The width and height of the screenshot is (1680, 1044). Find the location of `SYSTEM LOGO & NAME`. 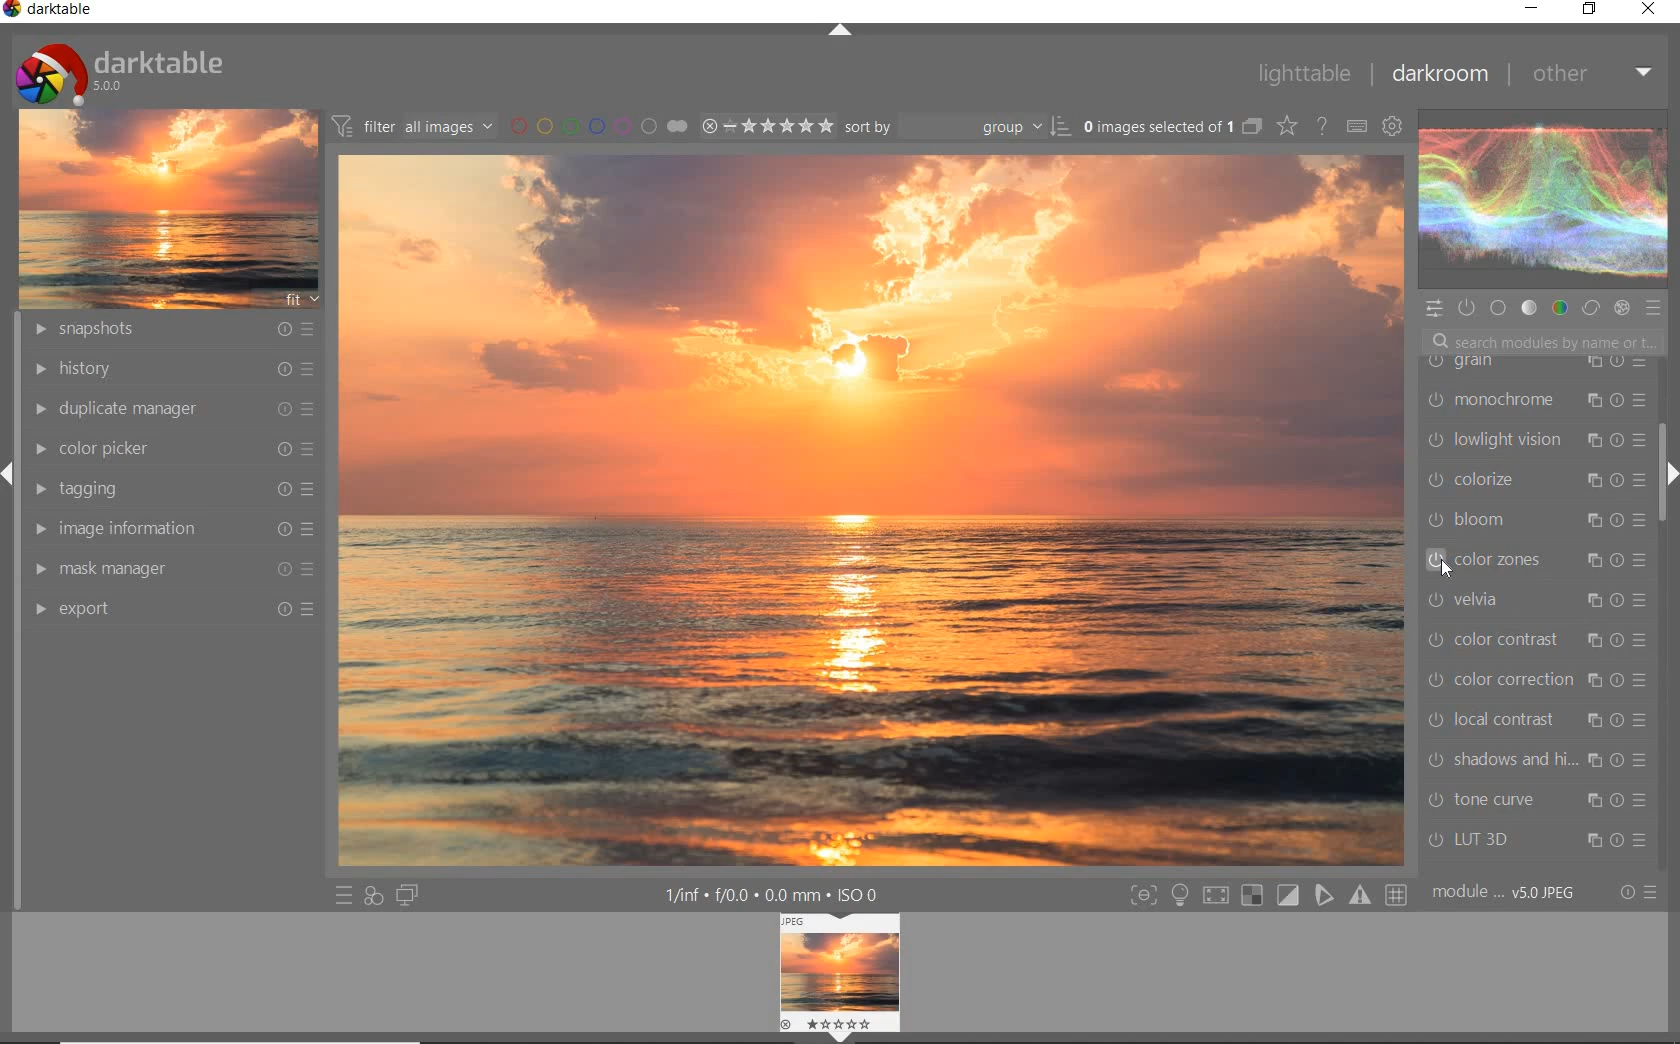

SYSTEM LOGO & NAME is located at coordinates (119, 69).